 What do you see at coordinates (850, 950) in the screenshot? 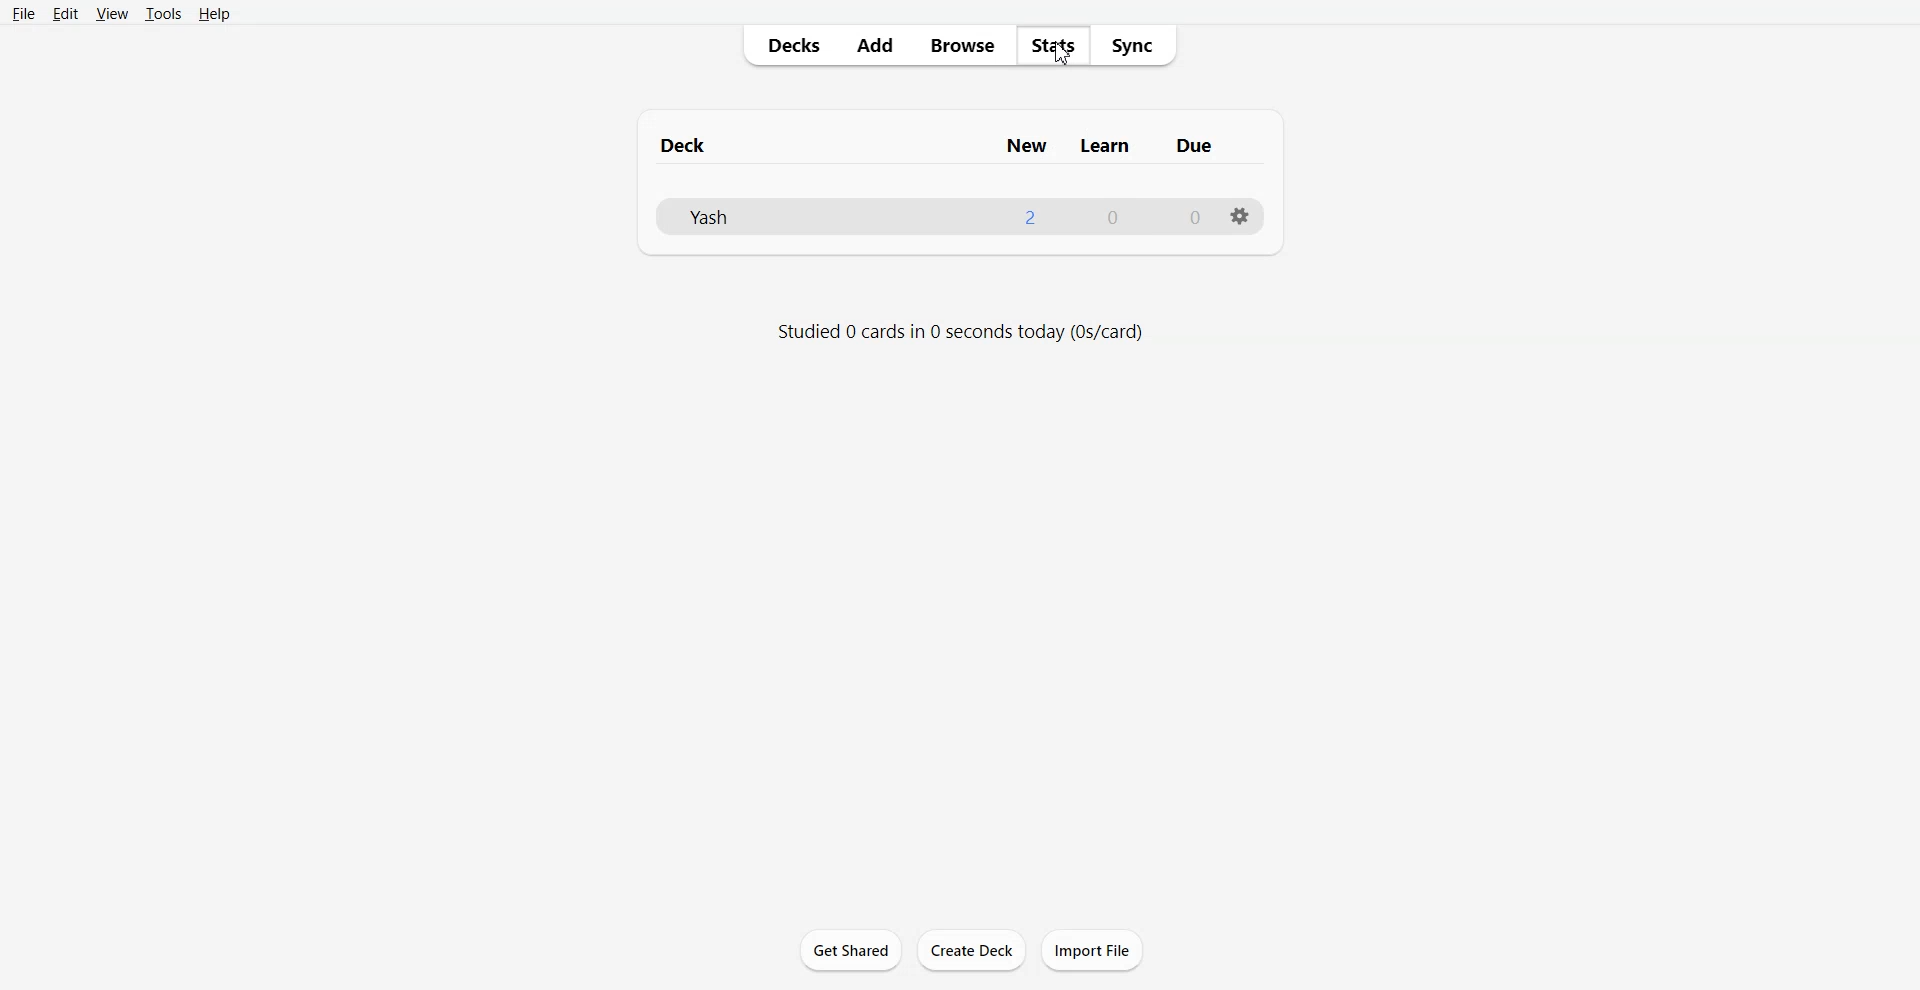
I see `Get Shared` at bounding box center [850, 950].